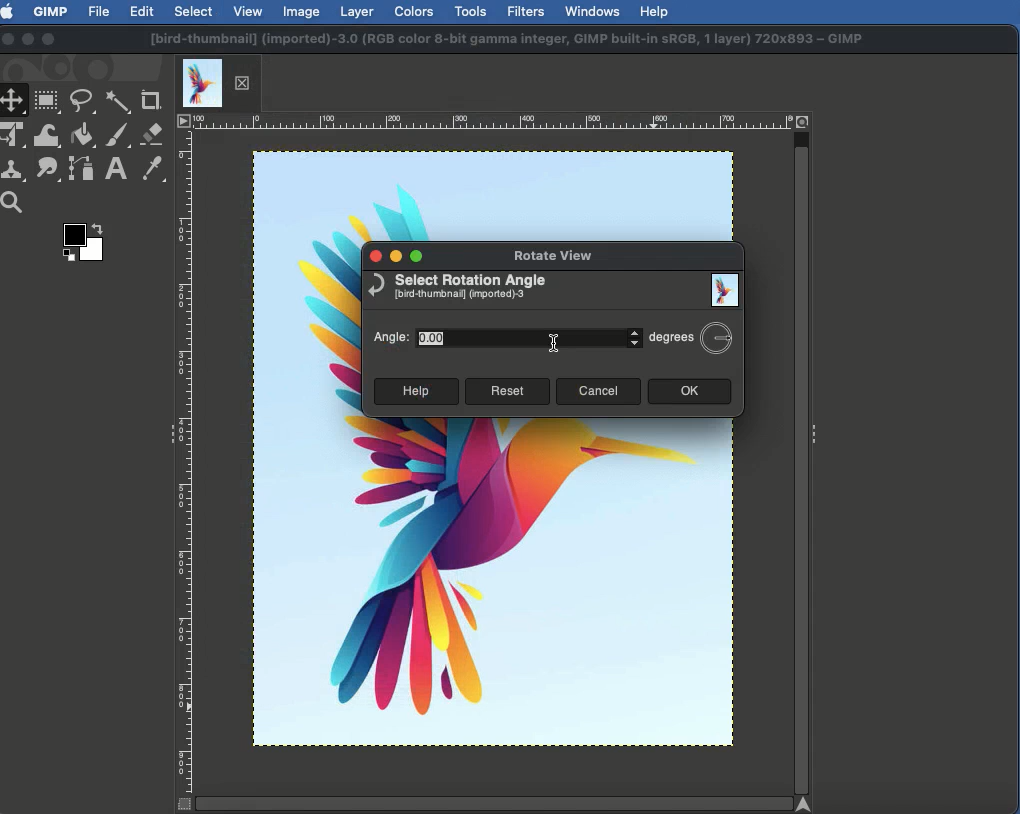  I want to click on Select, so click(194, 11).